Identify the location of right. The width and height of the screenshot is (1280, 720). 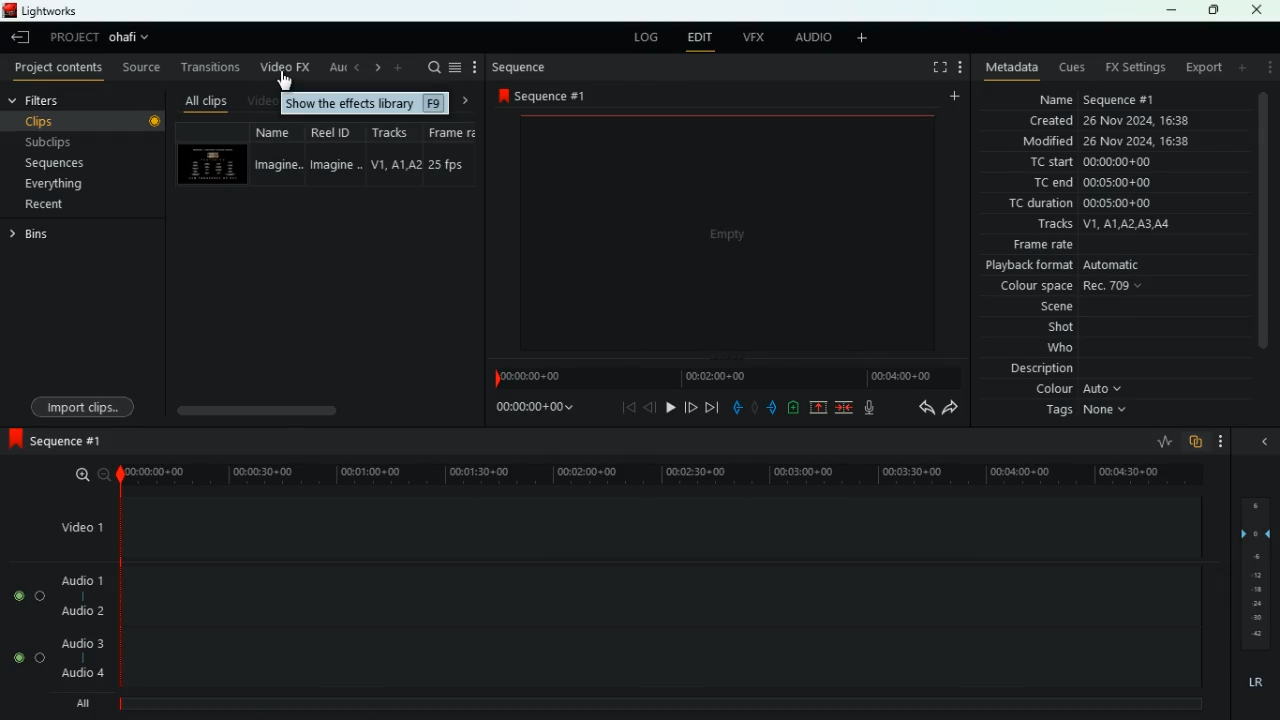
(378, 69).